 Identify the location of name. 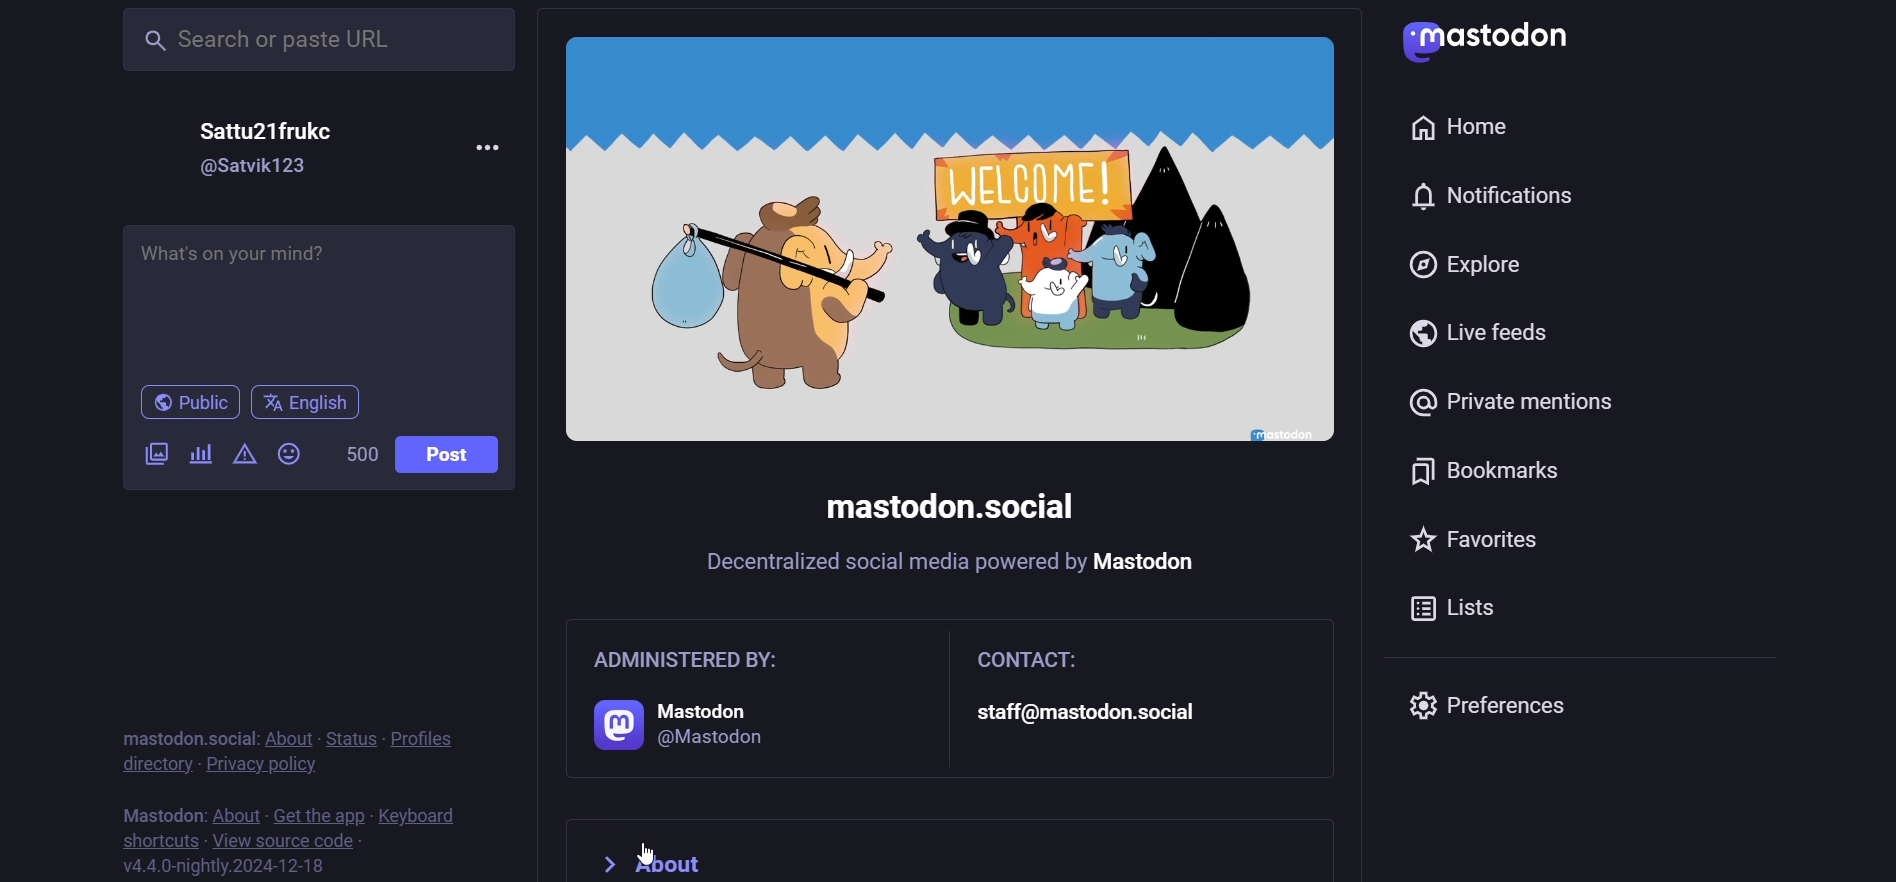
(278, 129).